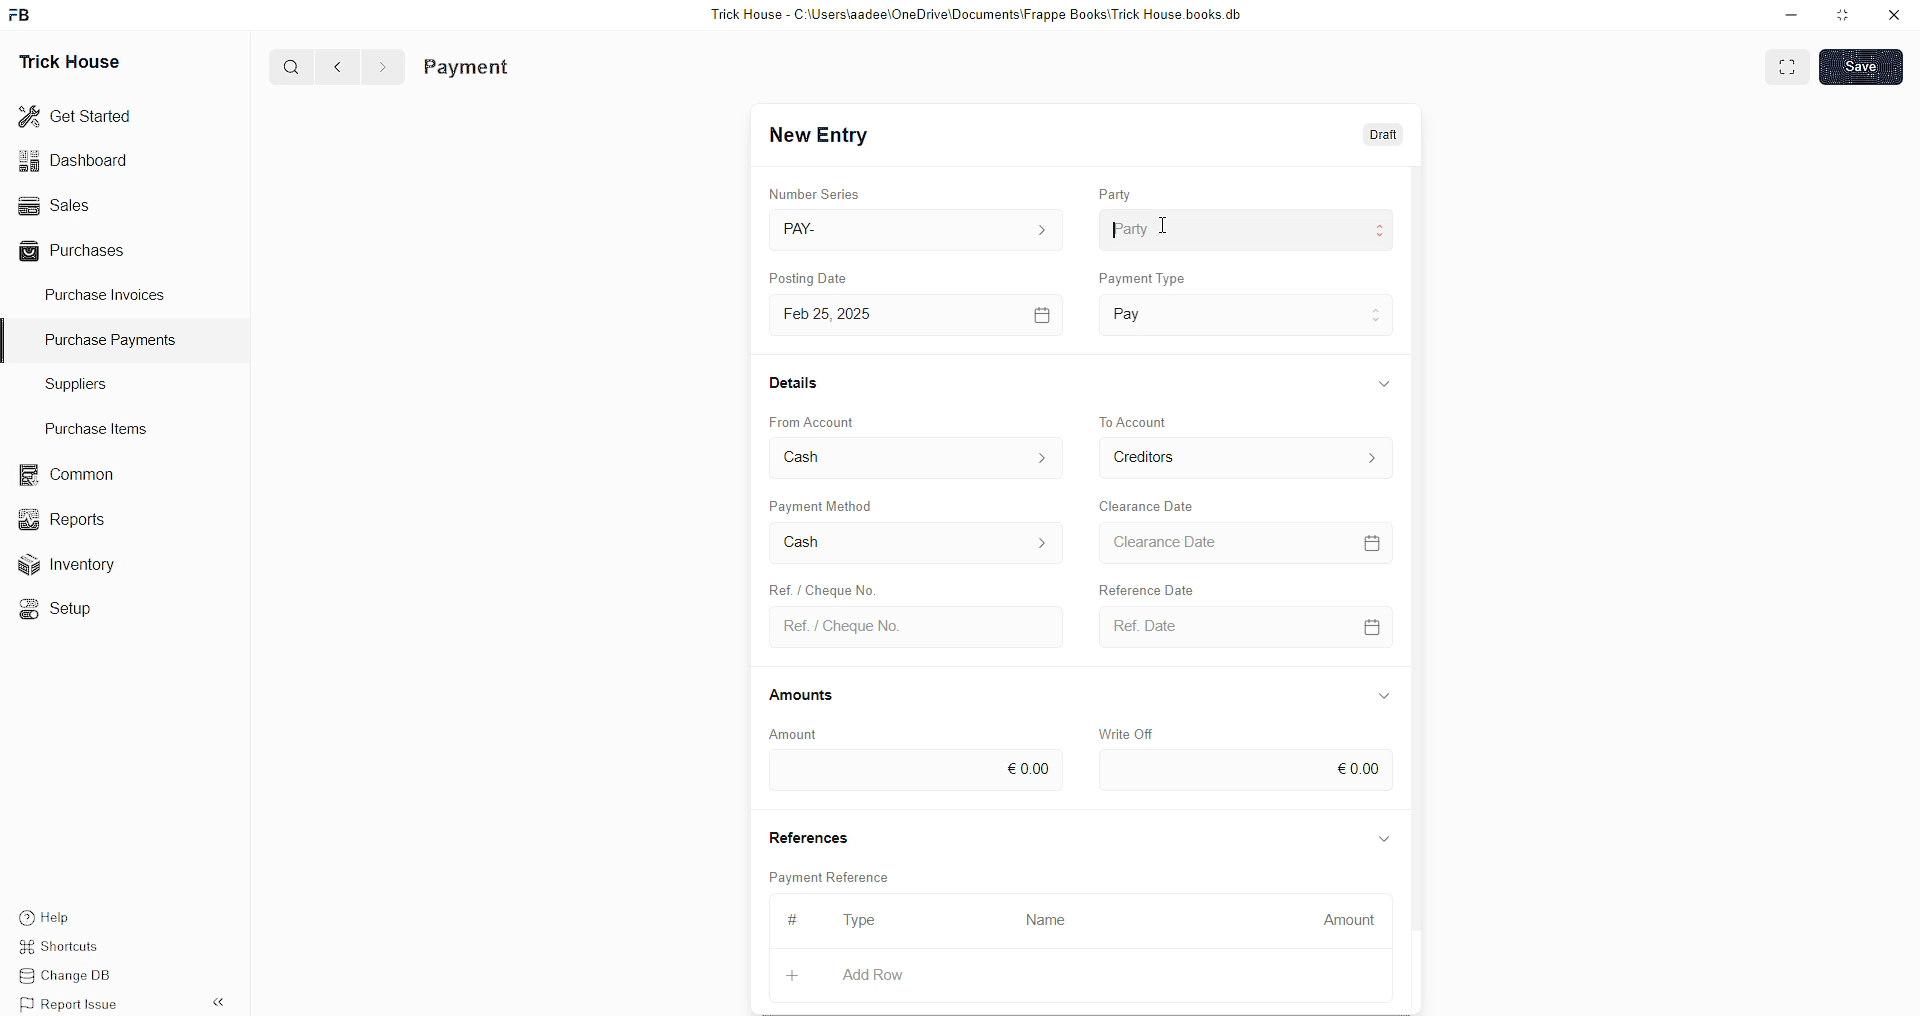 The width and height of the screenshot is (1920, 1016). What do you see at coordinates (813, 837) in the screenshot?
I see `References` at bounding box center [813, 837].